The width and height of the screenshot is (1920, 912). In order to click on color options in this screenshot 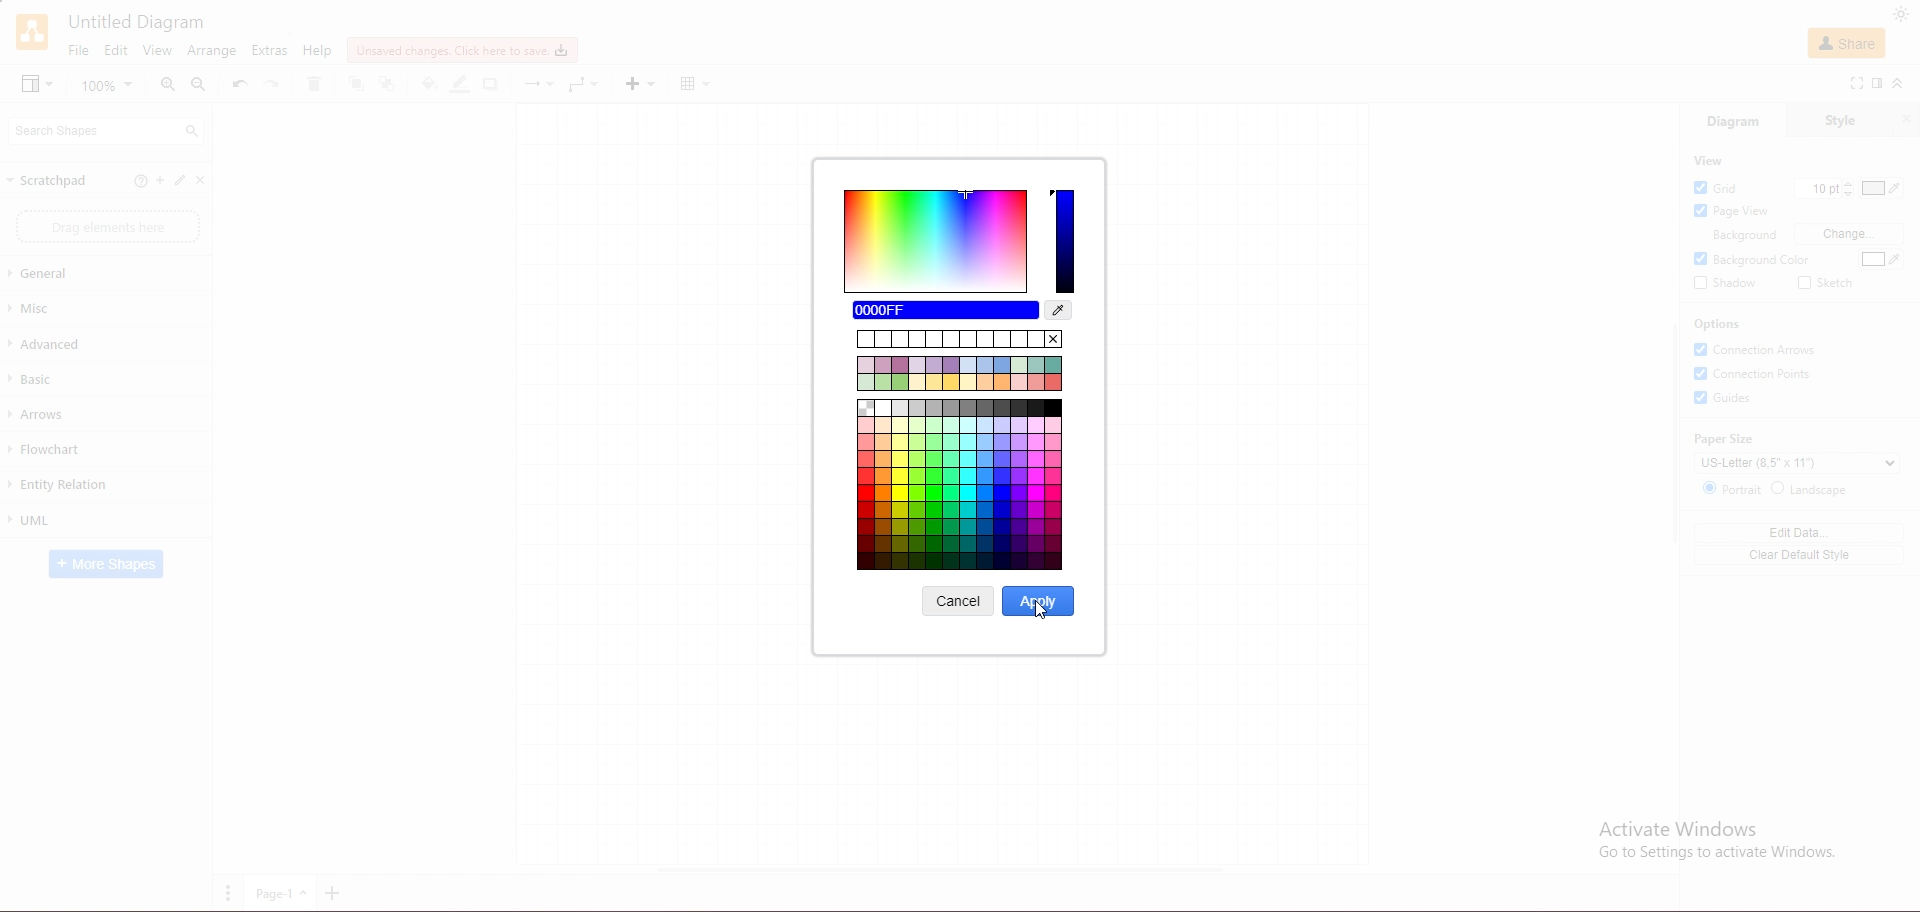, I will do `click(961, 373)`.